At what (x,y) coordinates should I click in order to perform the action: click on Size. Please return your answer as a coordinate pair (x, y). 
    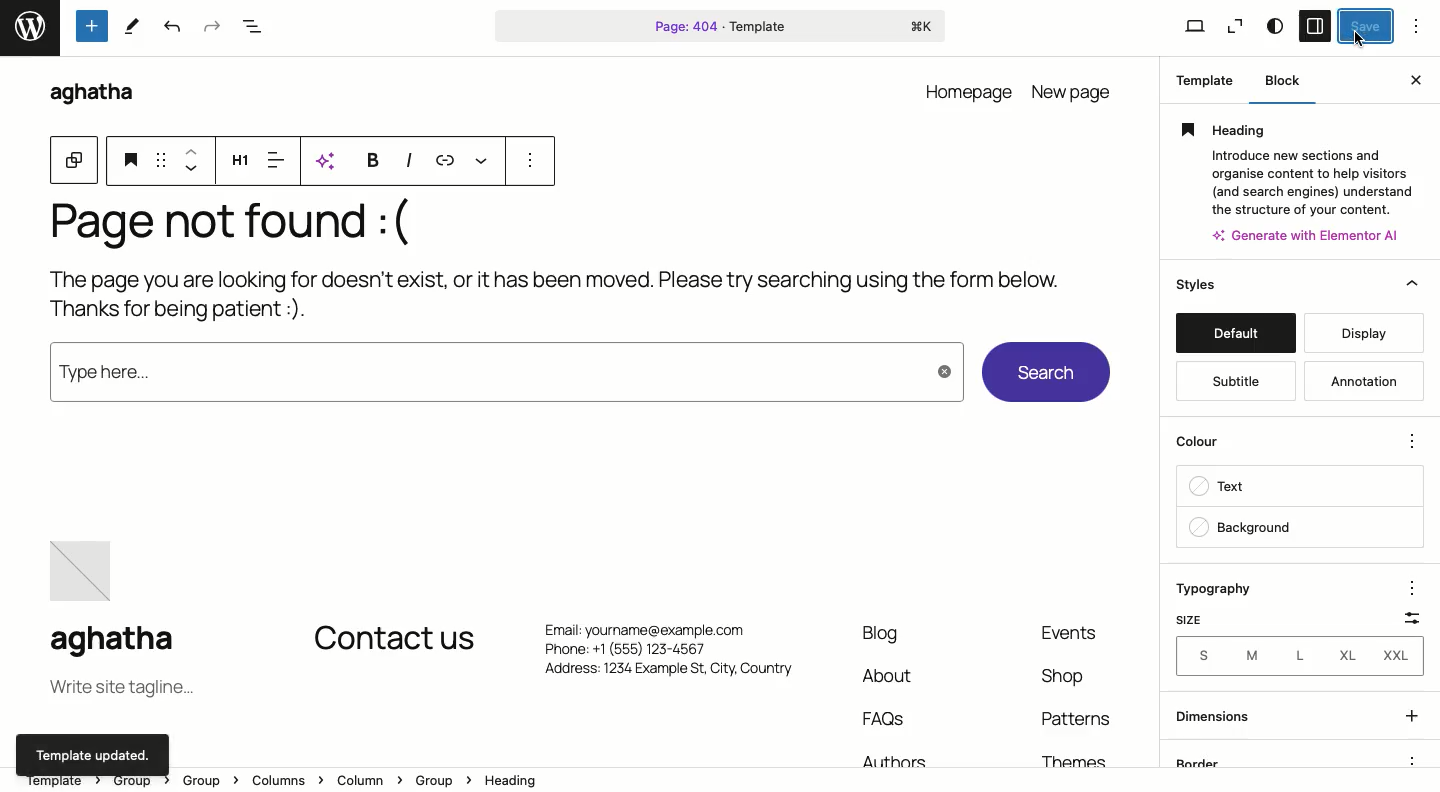
    Looking at the image, I should click on (1197, 618).